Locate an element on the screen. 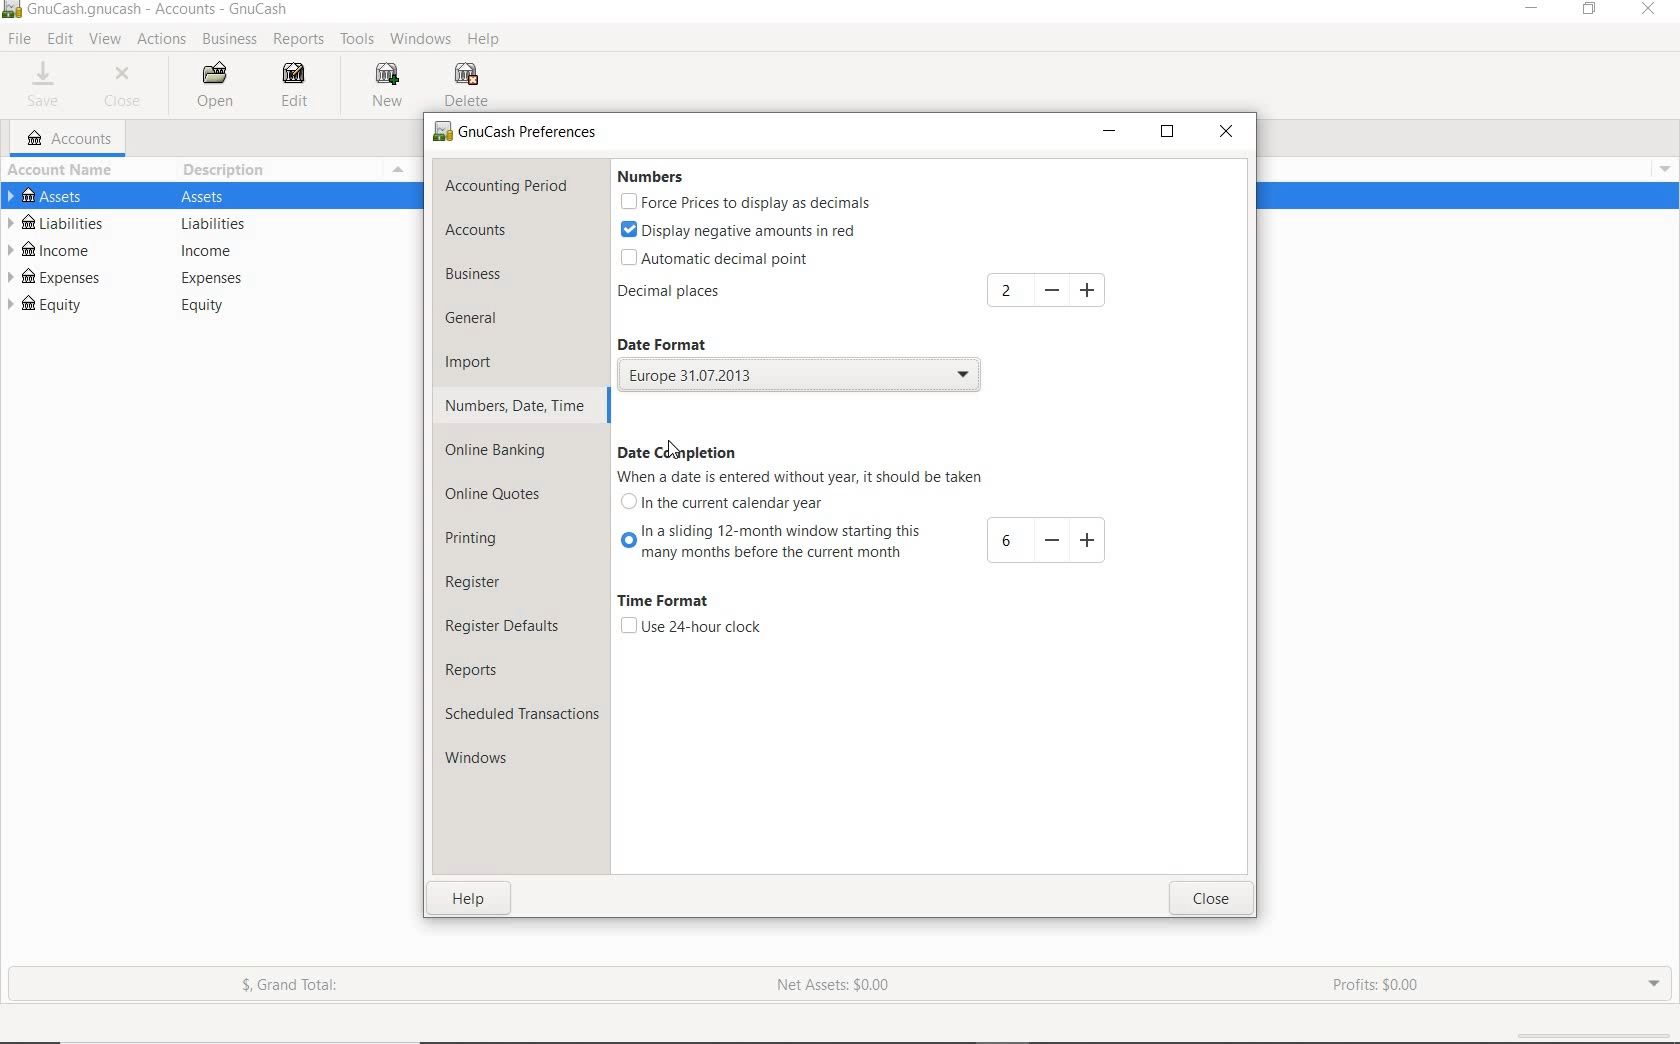 The height and width of the screenshot is (1044, 1680). online quotes is located at coordinates (501, 495).